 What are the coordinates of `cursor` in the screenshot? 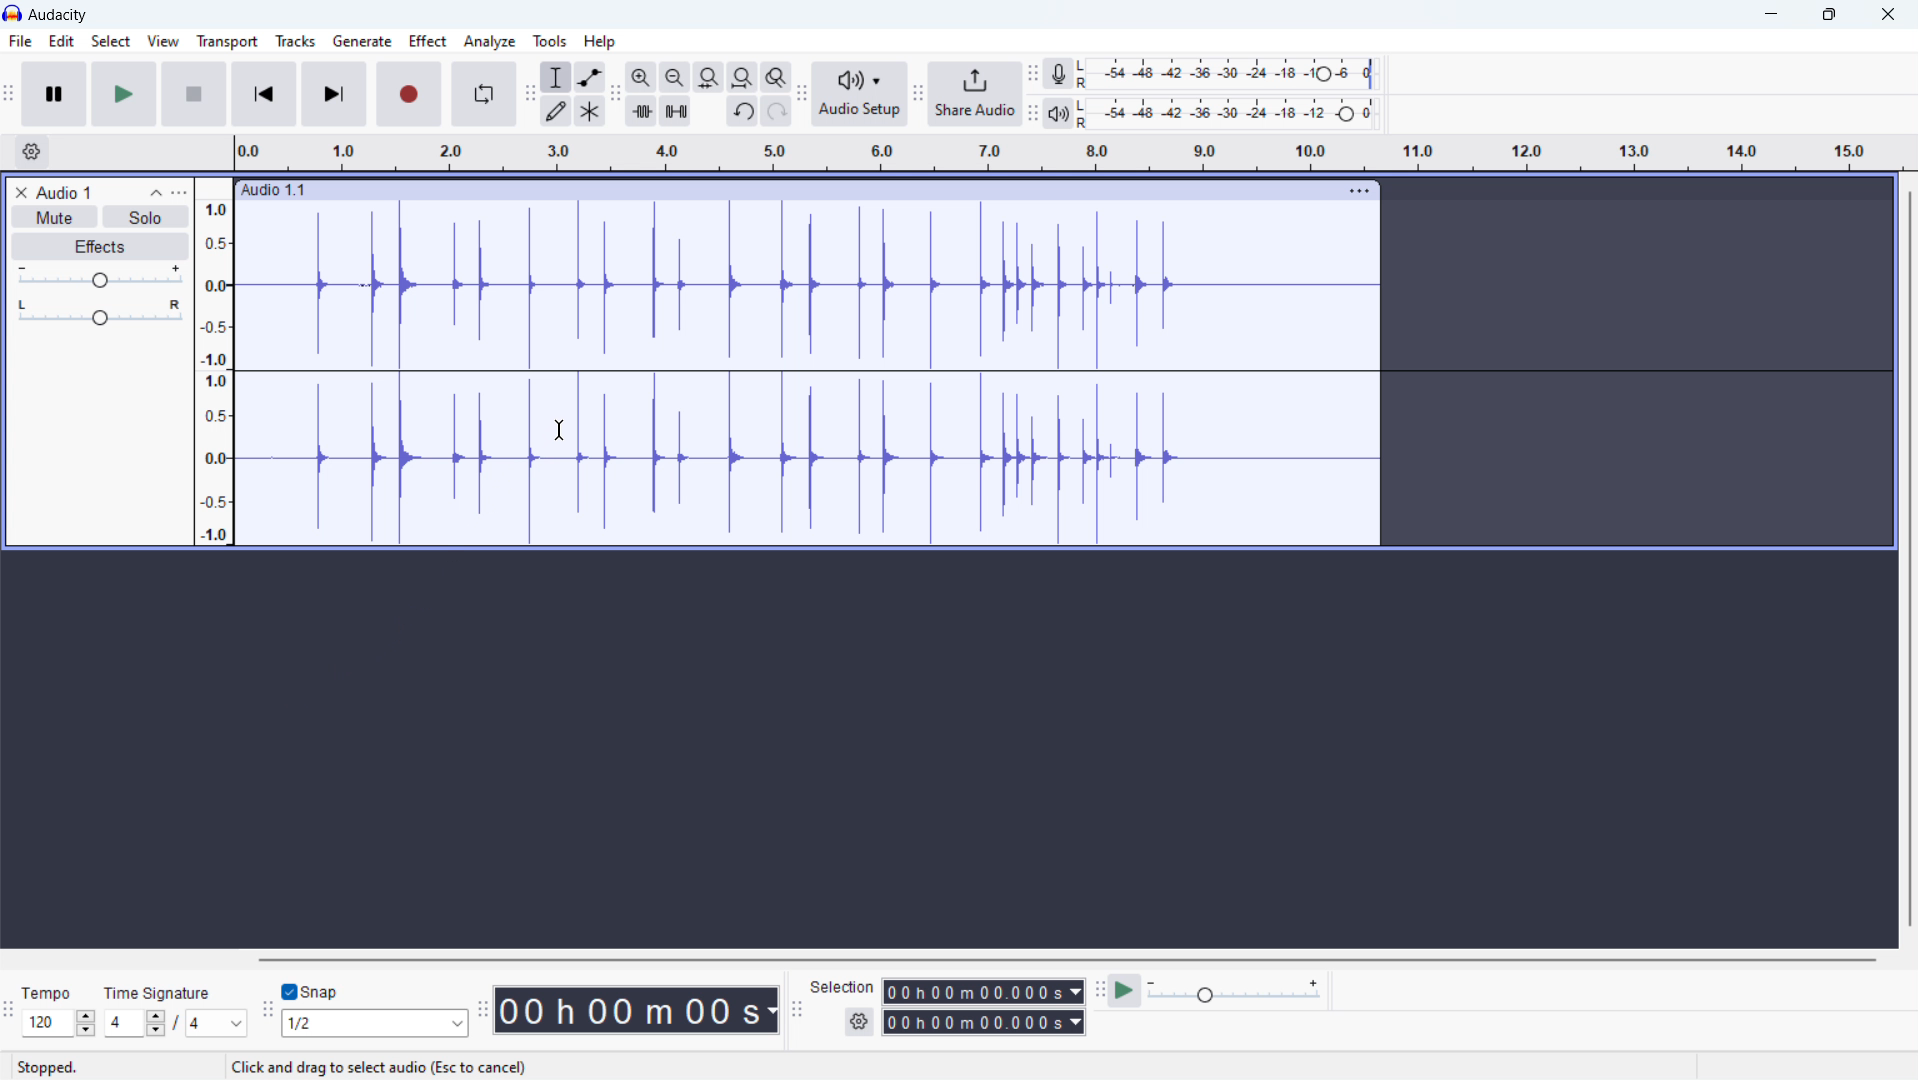 It's located at (560, 430).